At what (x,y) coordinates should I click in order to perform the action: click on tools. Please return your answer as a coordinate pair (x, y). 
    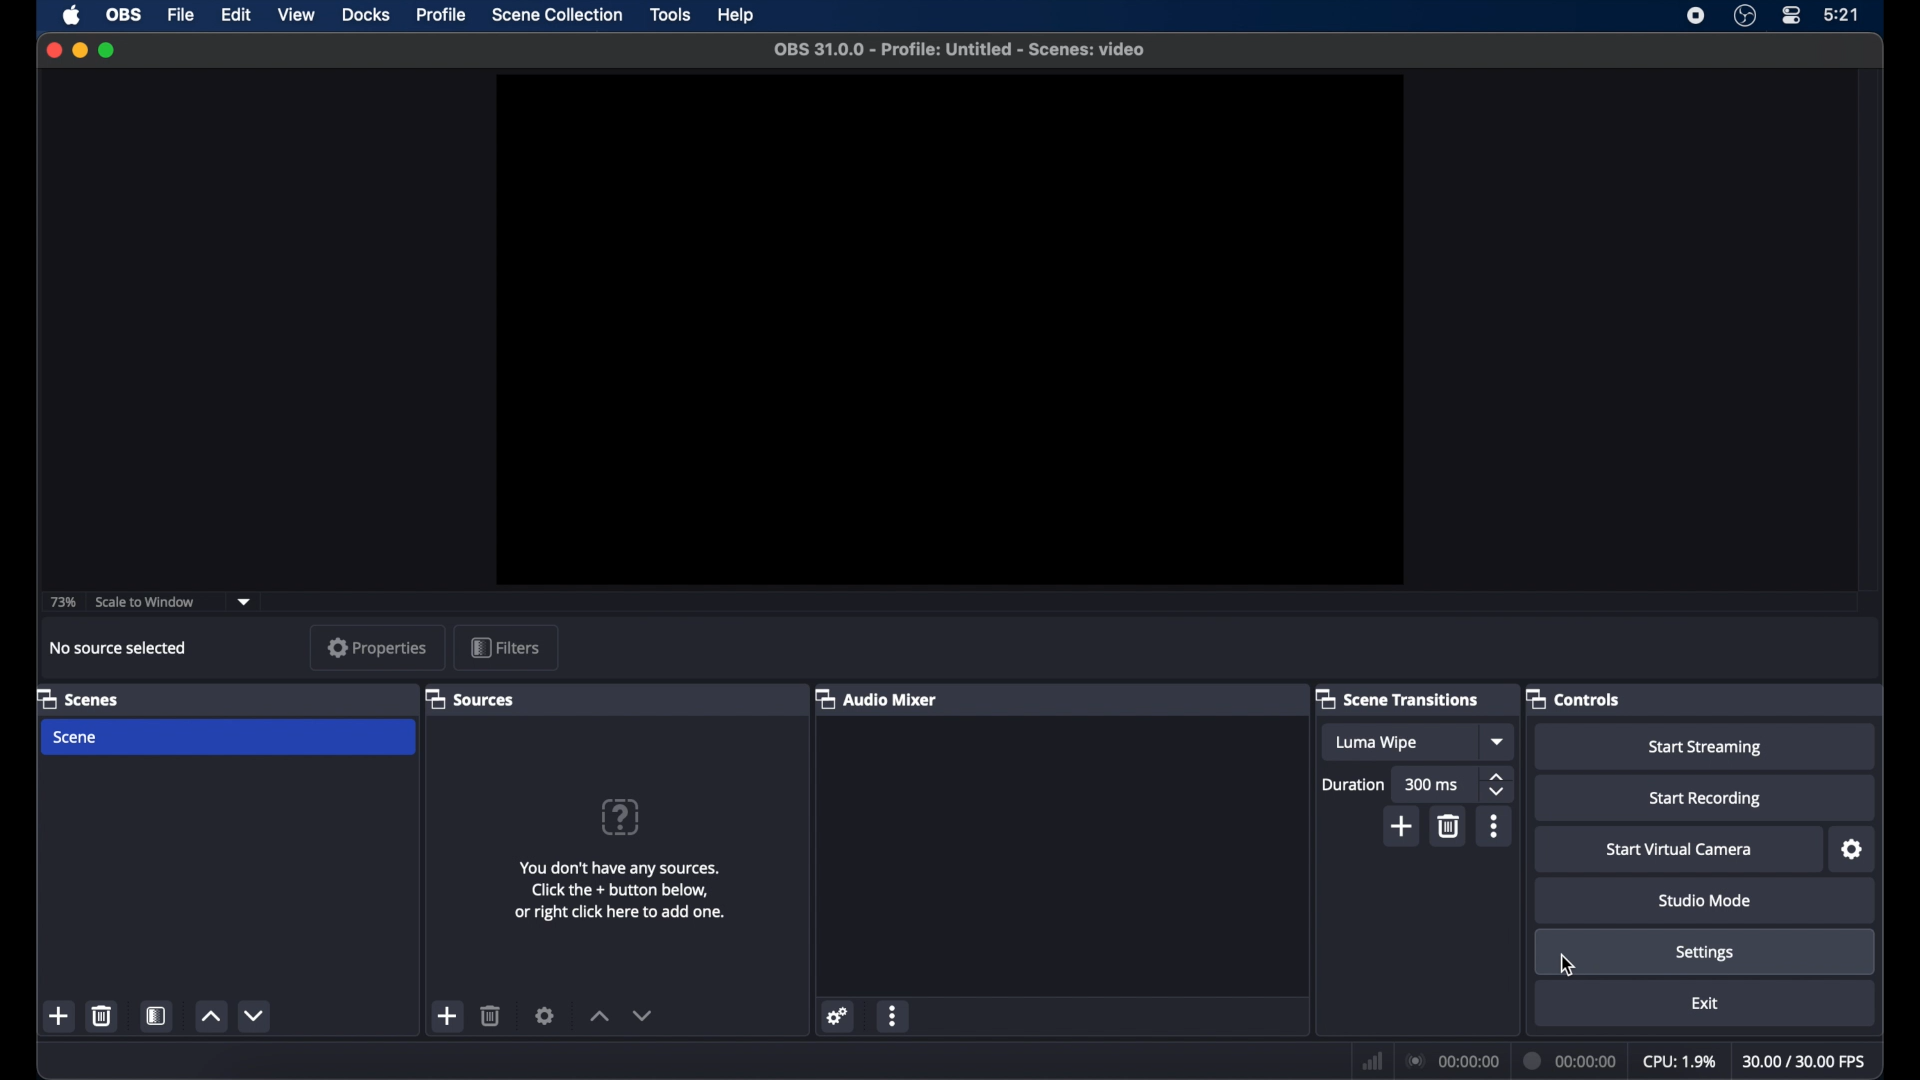
    Looking at the image, I should click on (672, 14).